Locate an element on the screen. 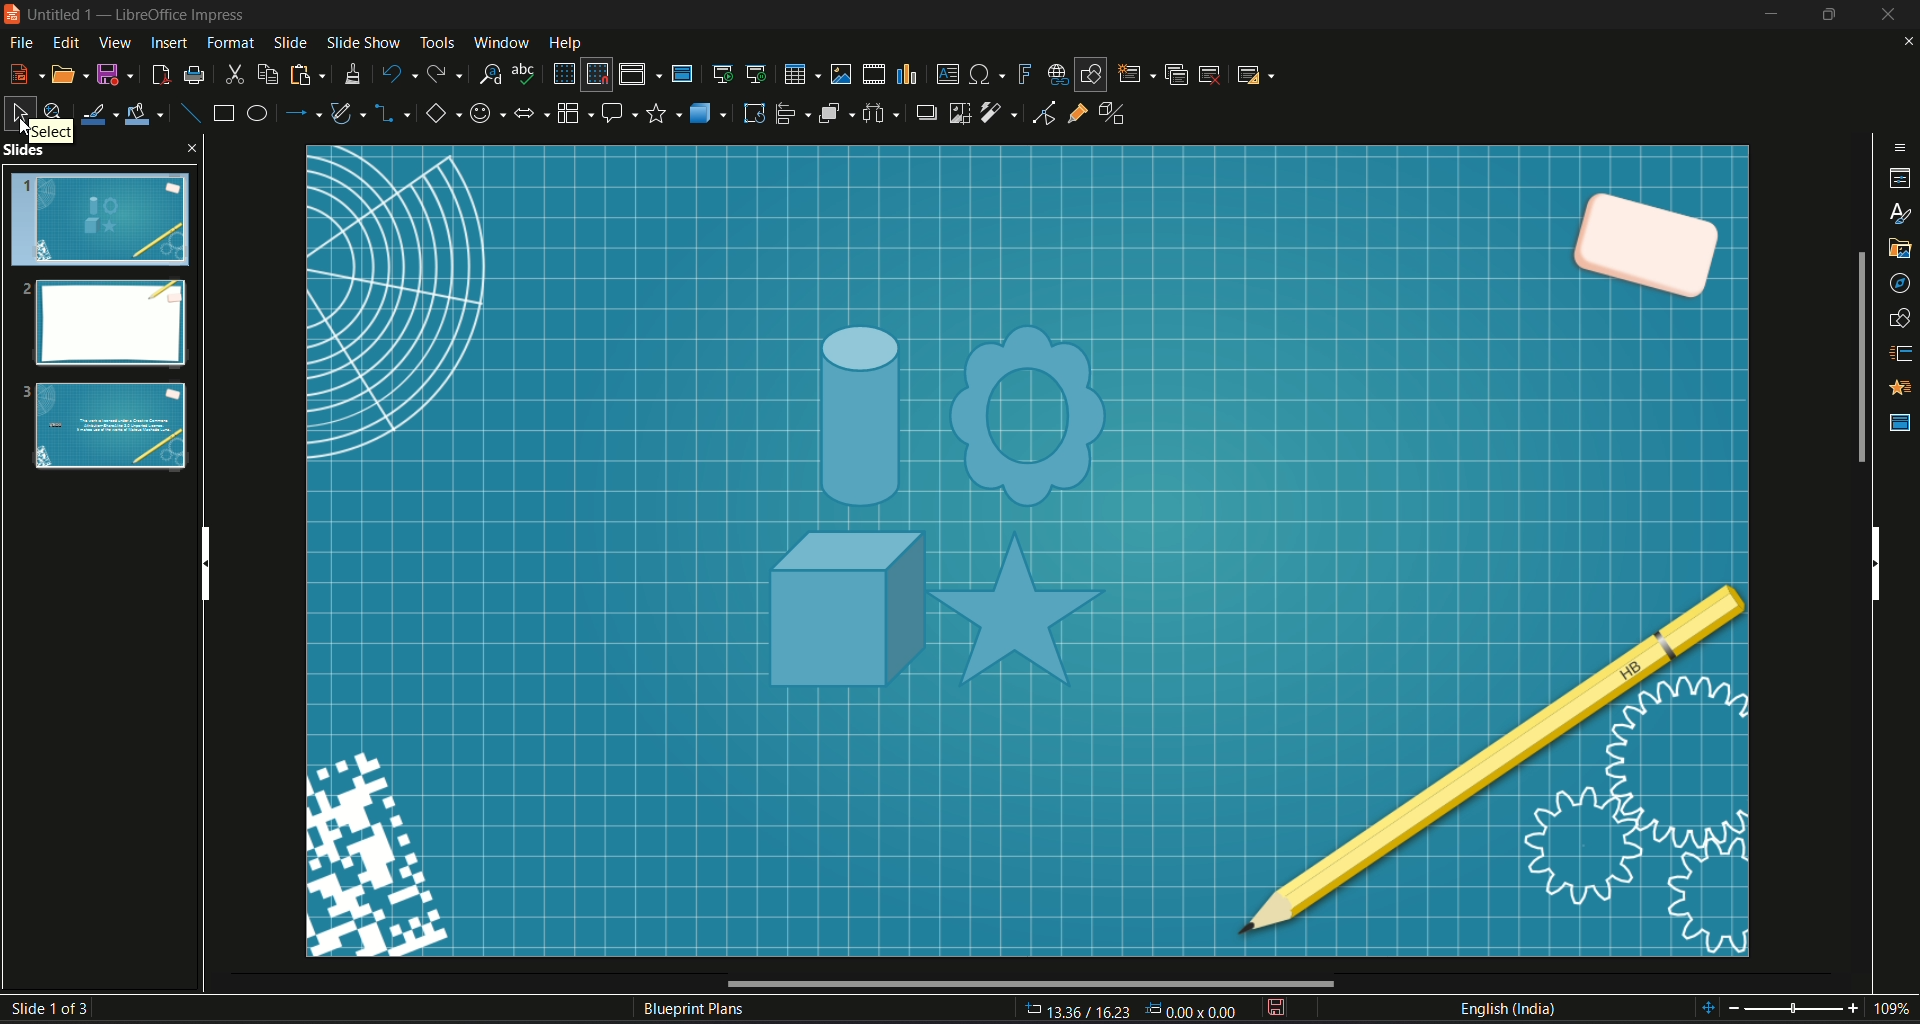  Scroll bar is located at coordinates (1859, 357).